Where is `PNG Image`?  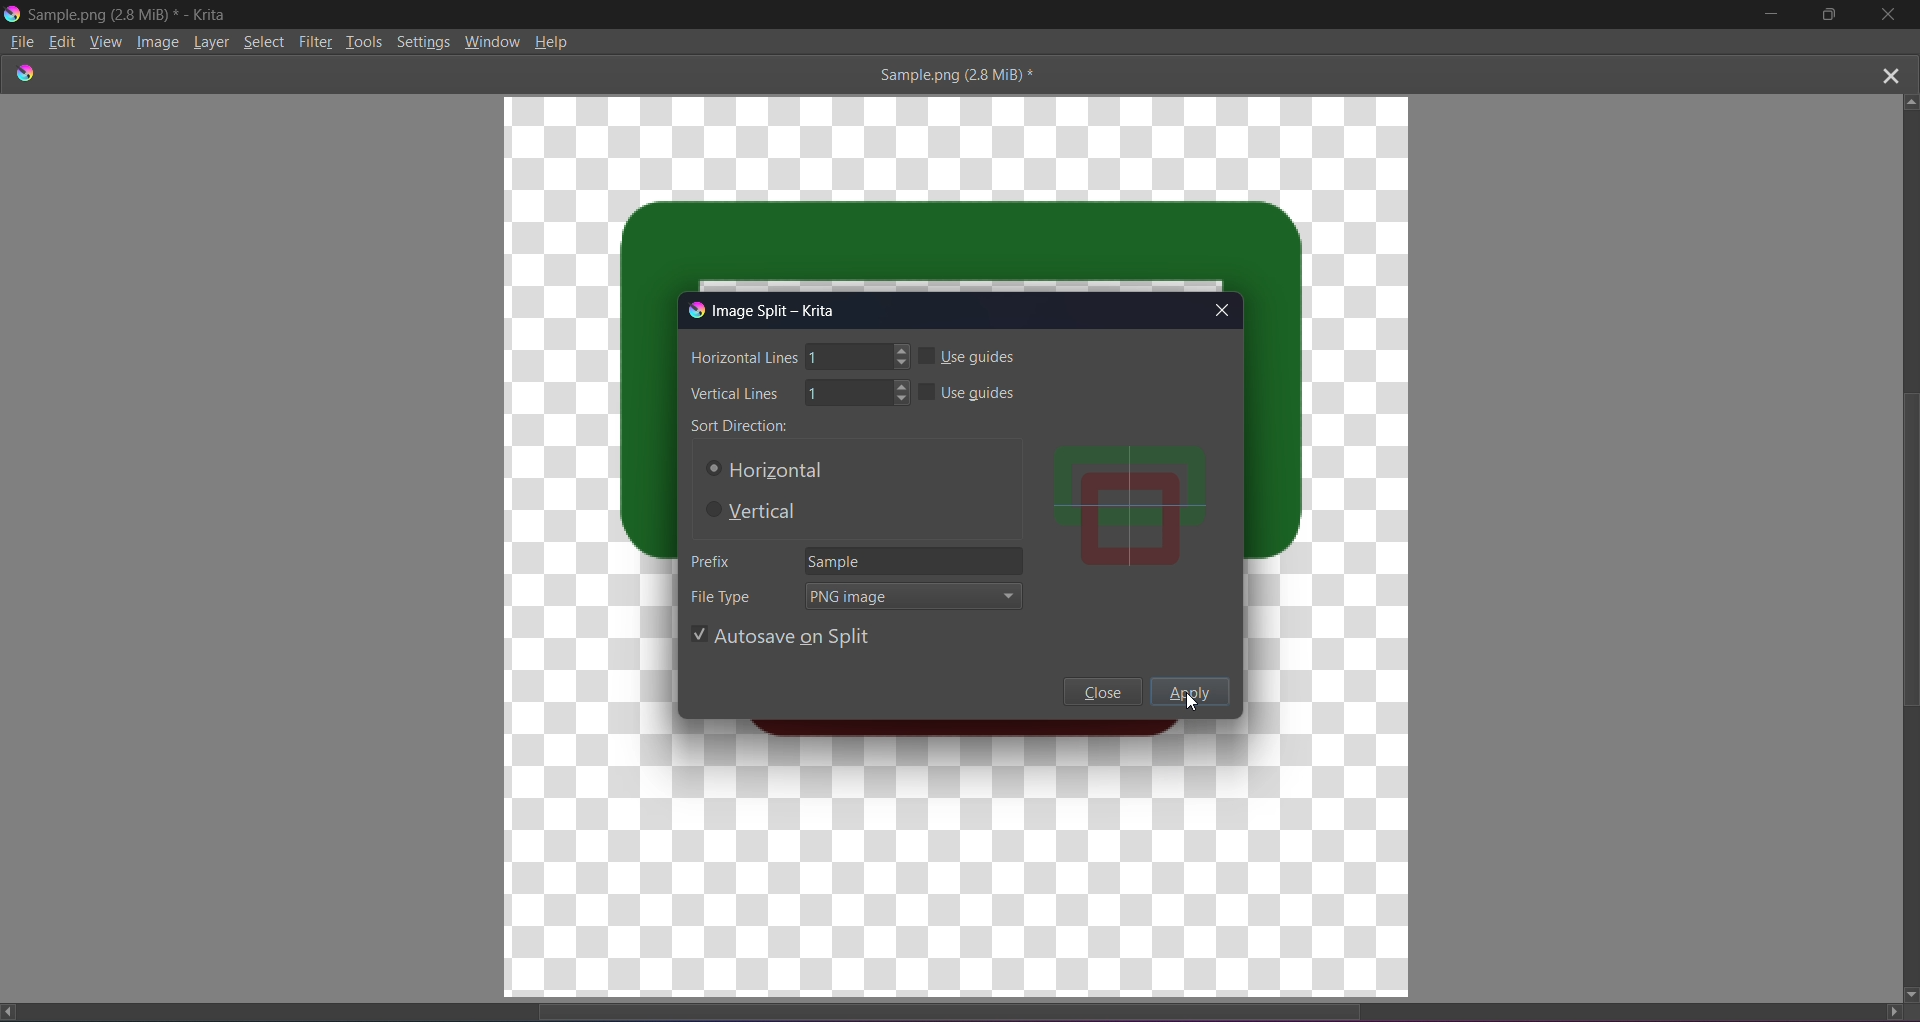
PNG Image is located at coordinates (914, 597).